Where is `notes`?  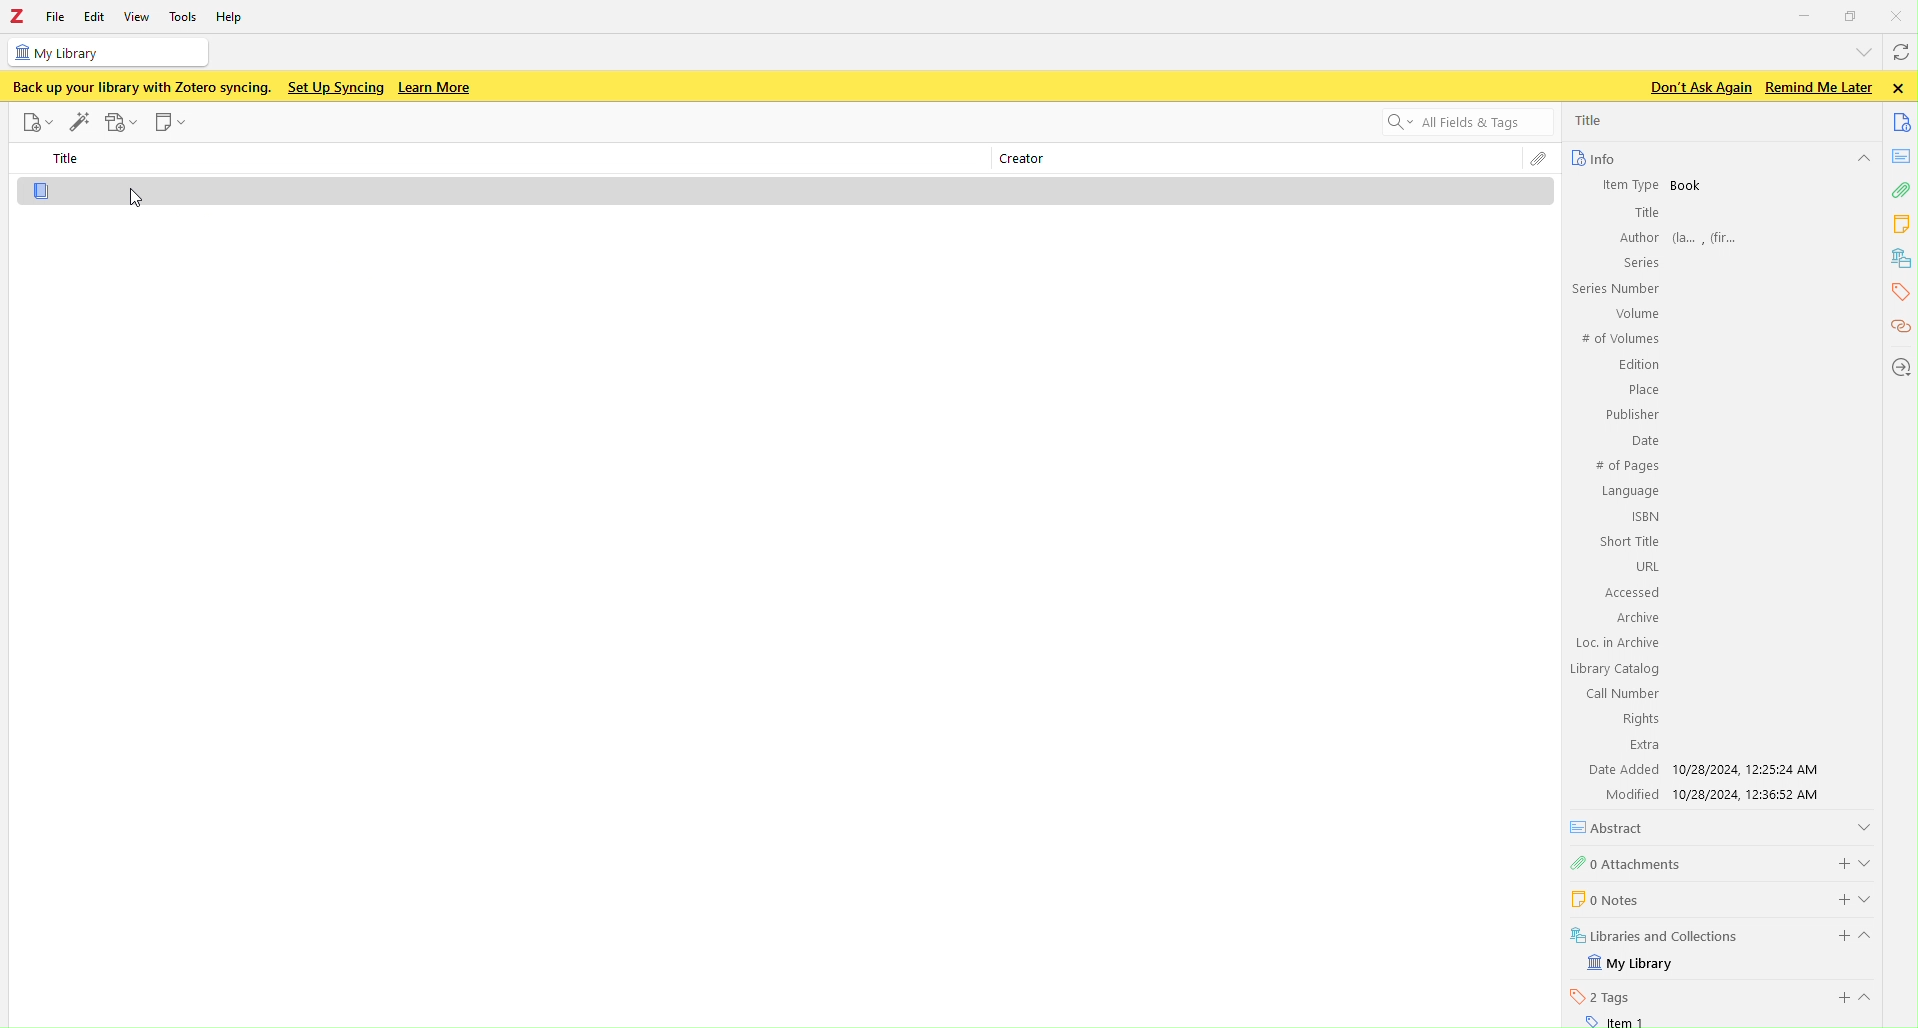
notes is located at coordinates (1903, 156).